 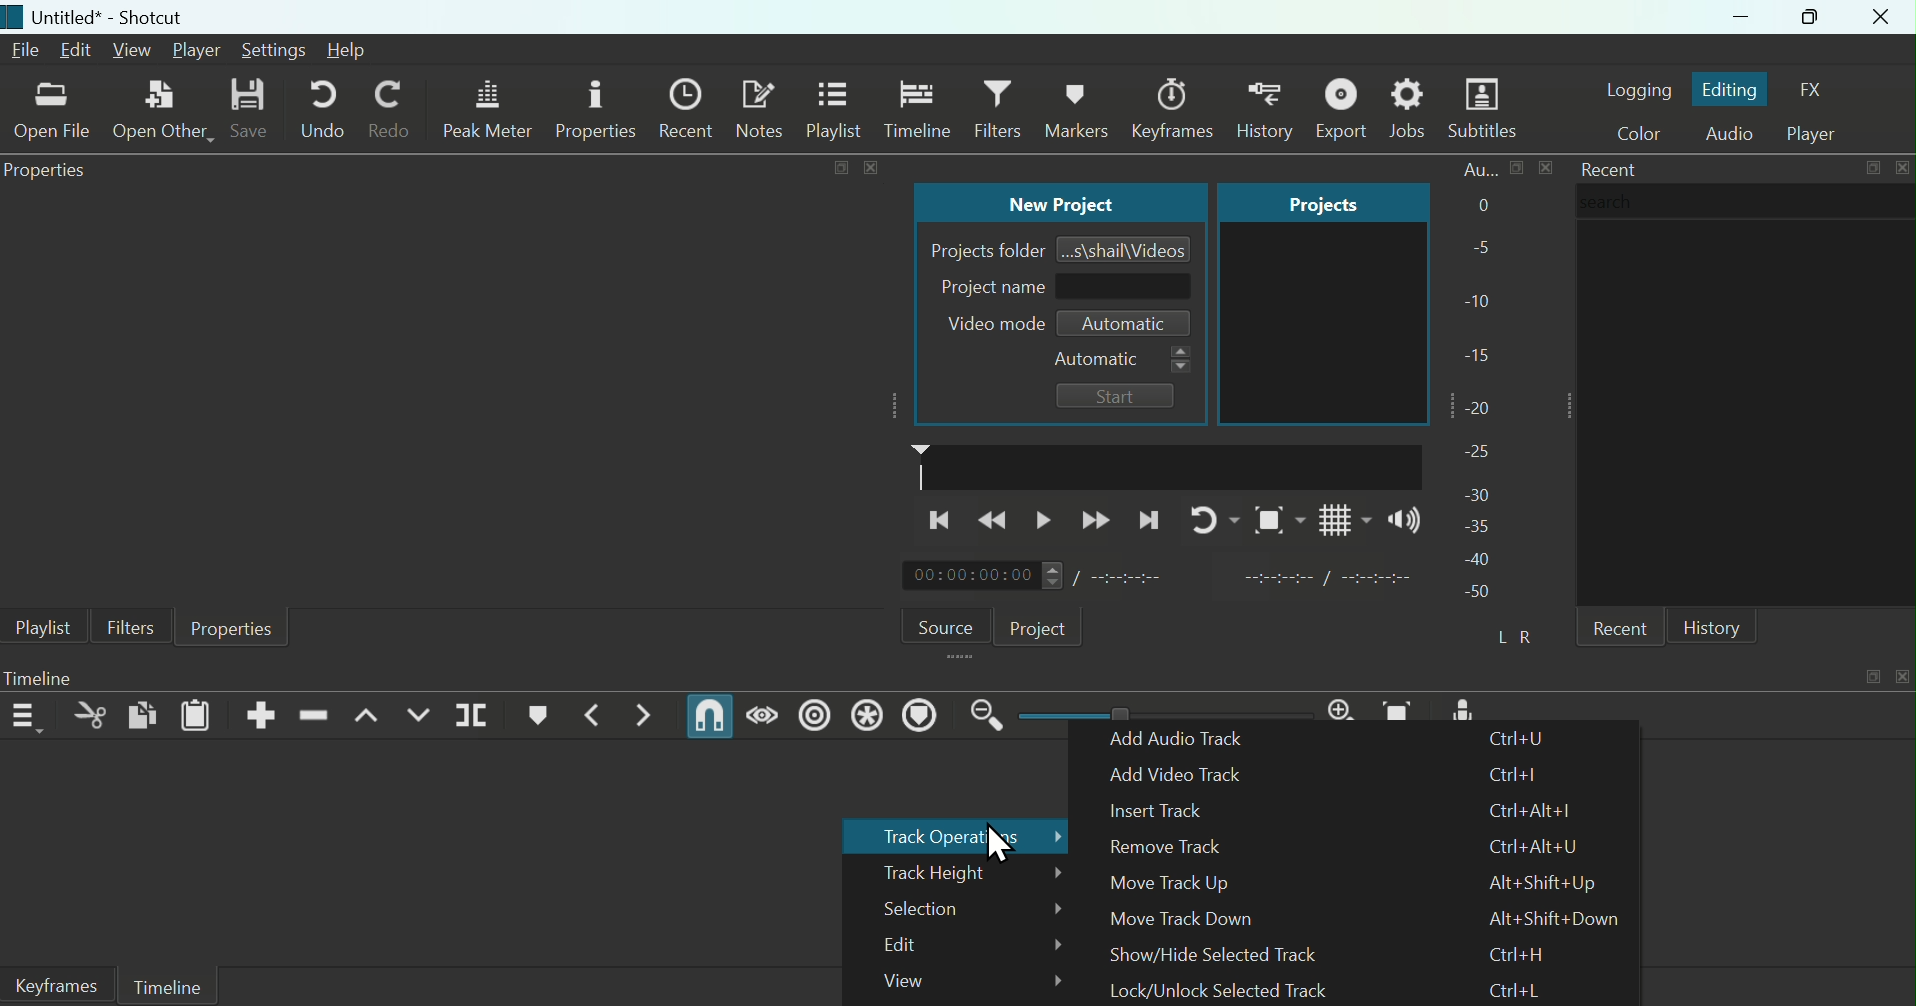 What do you see at coordinates (1820, 90) in the screenshot?
I see `FX` at bounding box center [1820, 90].